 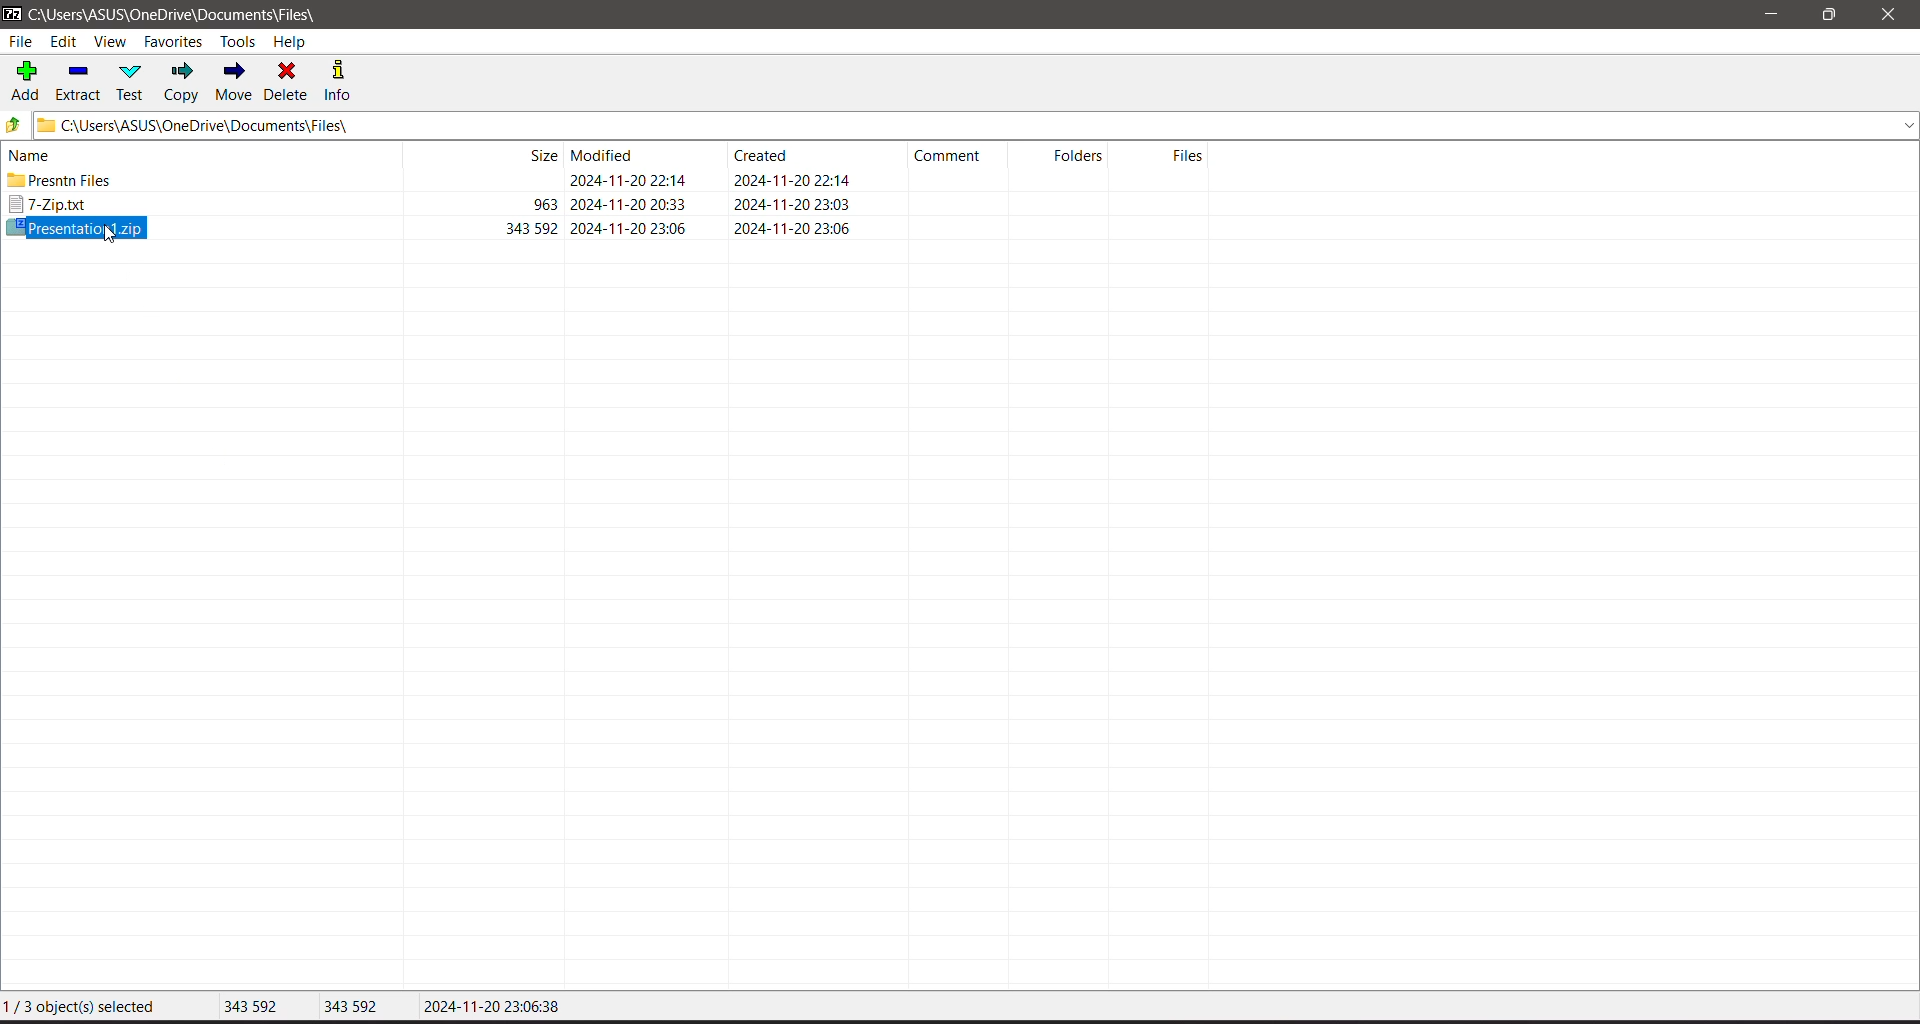 What do you see at coordinates (188, 15) in the screenshot?
I see `Current Folder Path` at bounding box center [188, 15].